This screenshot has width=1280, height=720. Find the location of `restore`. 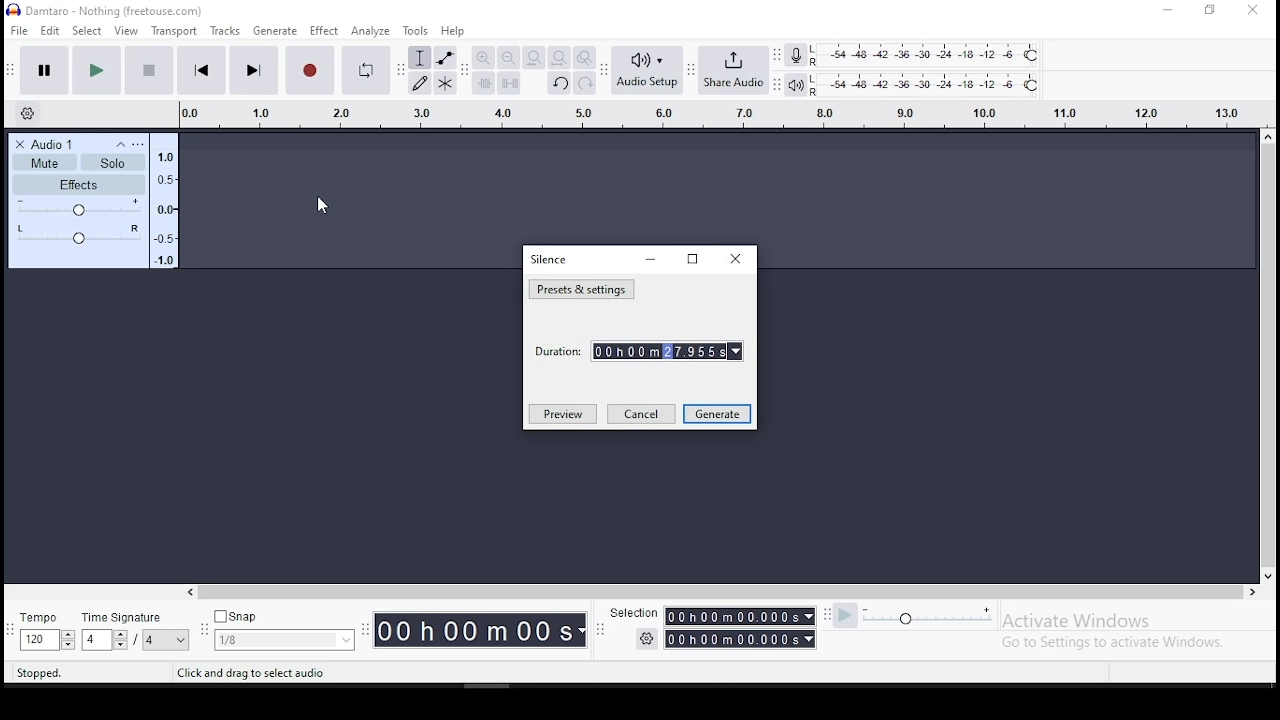

restore is located at coordinates (1212, 10).